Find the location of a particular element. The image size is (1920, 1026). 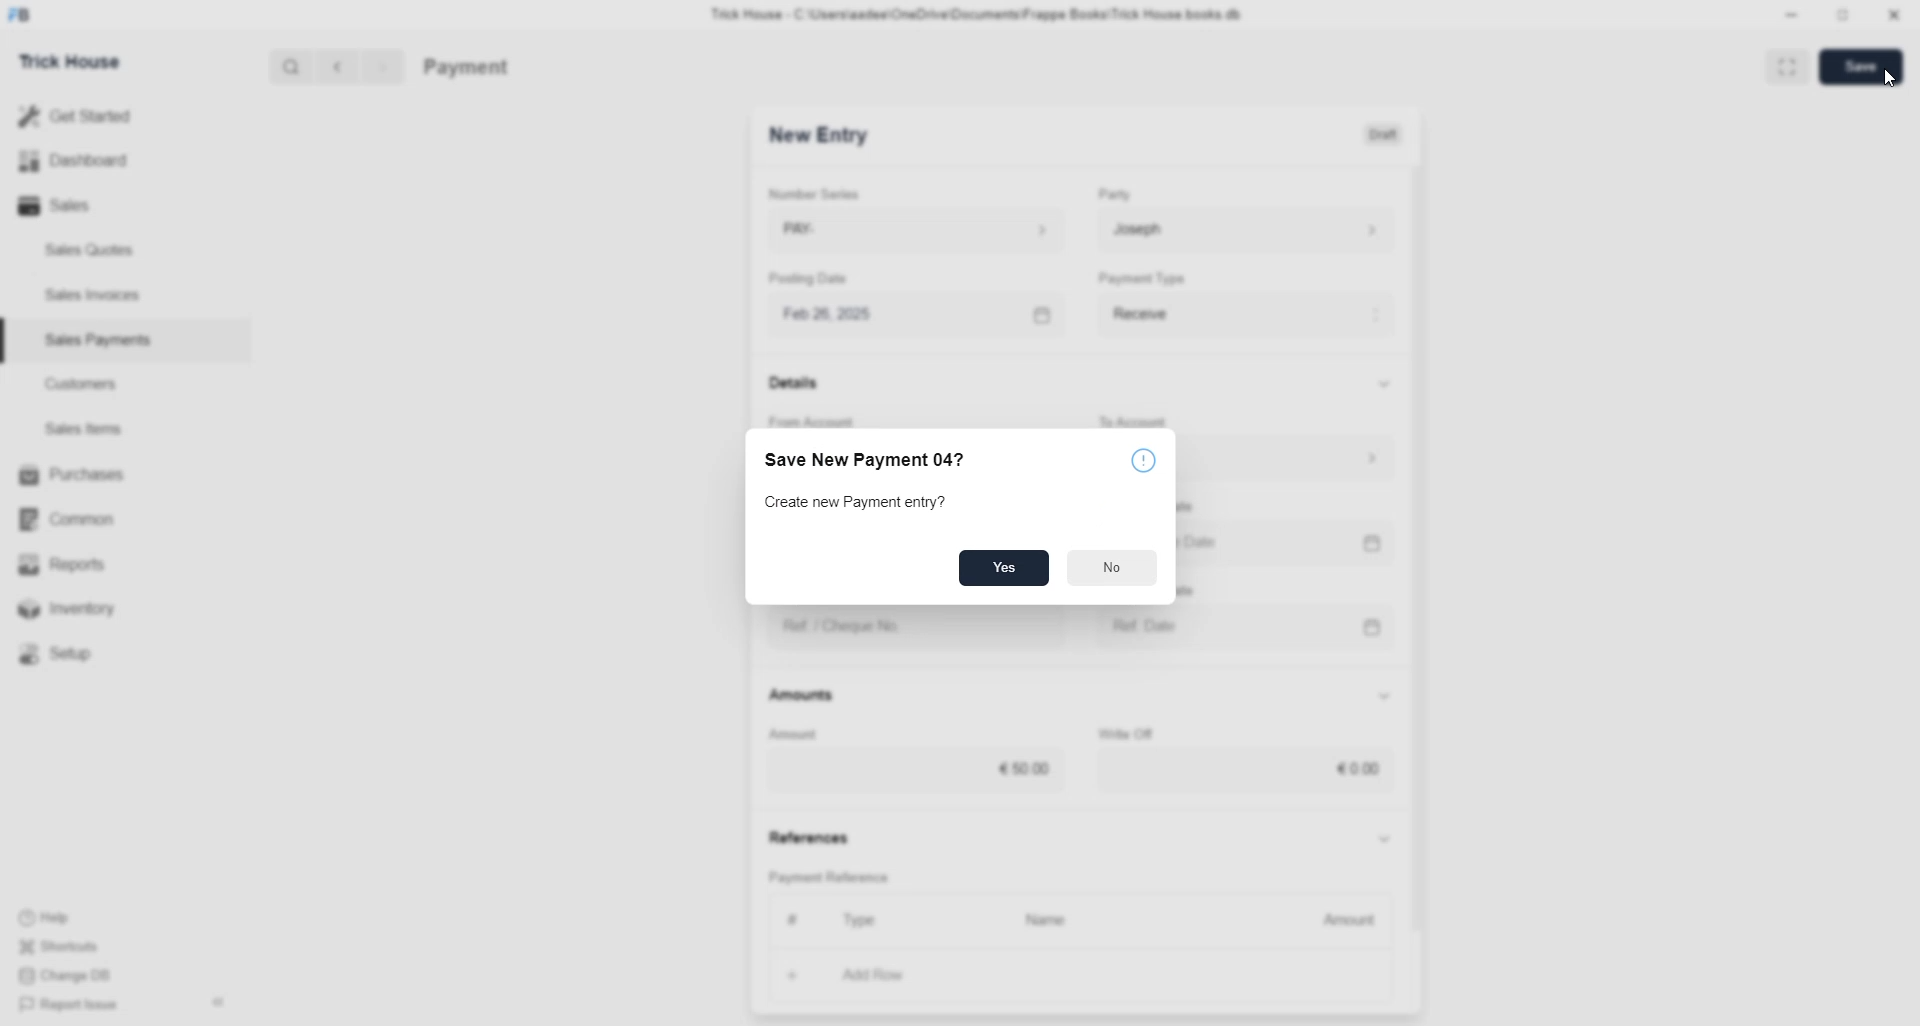

Common is located at coordinates (76, 521).